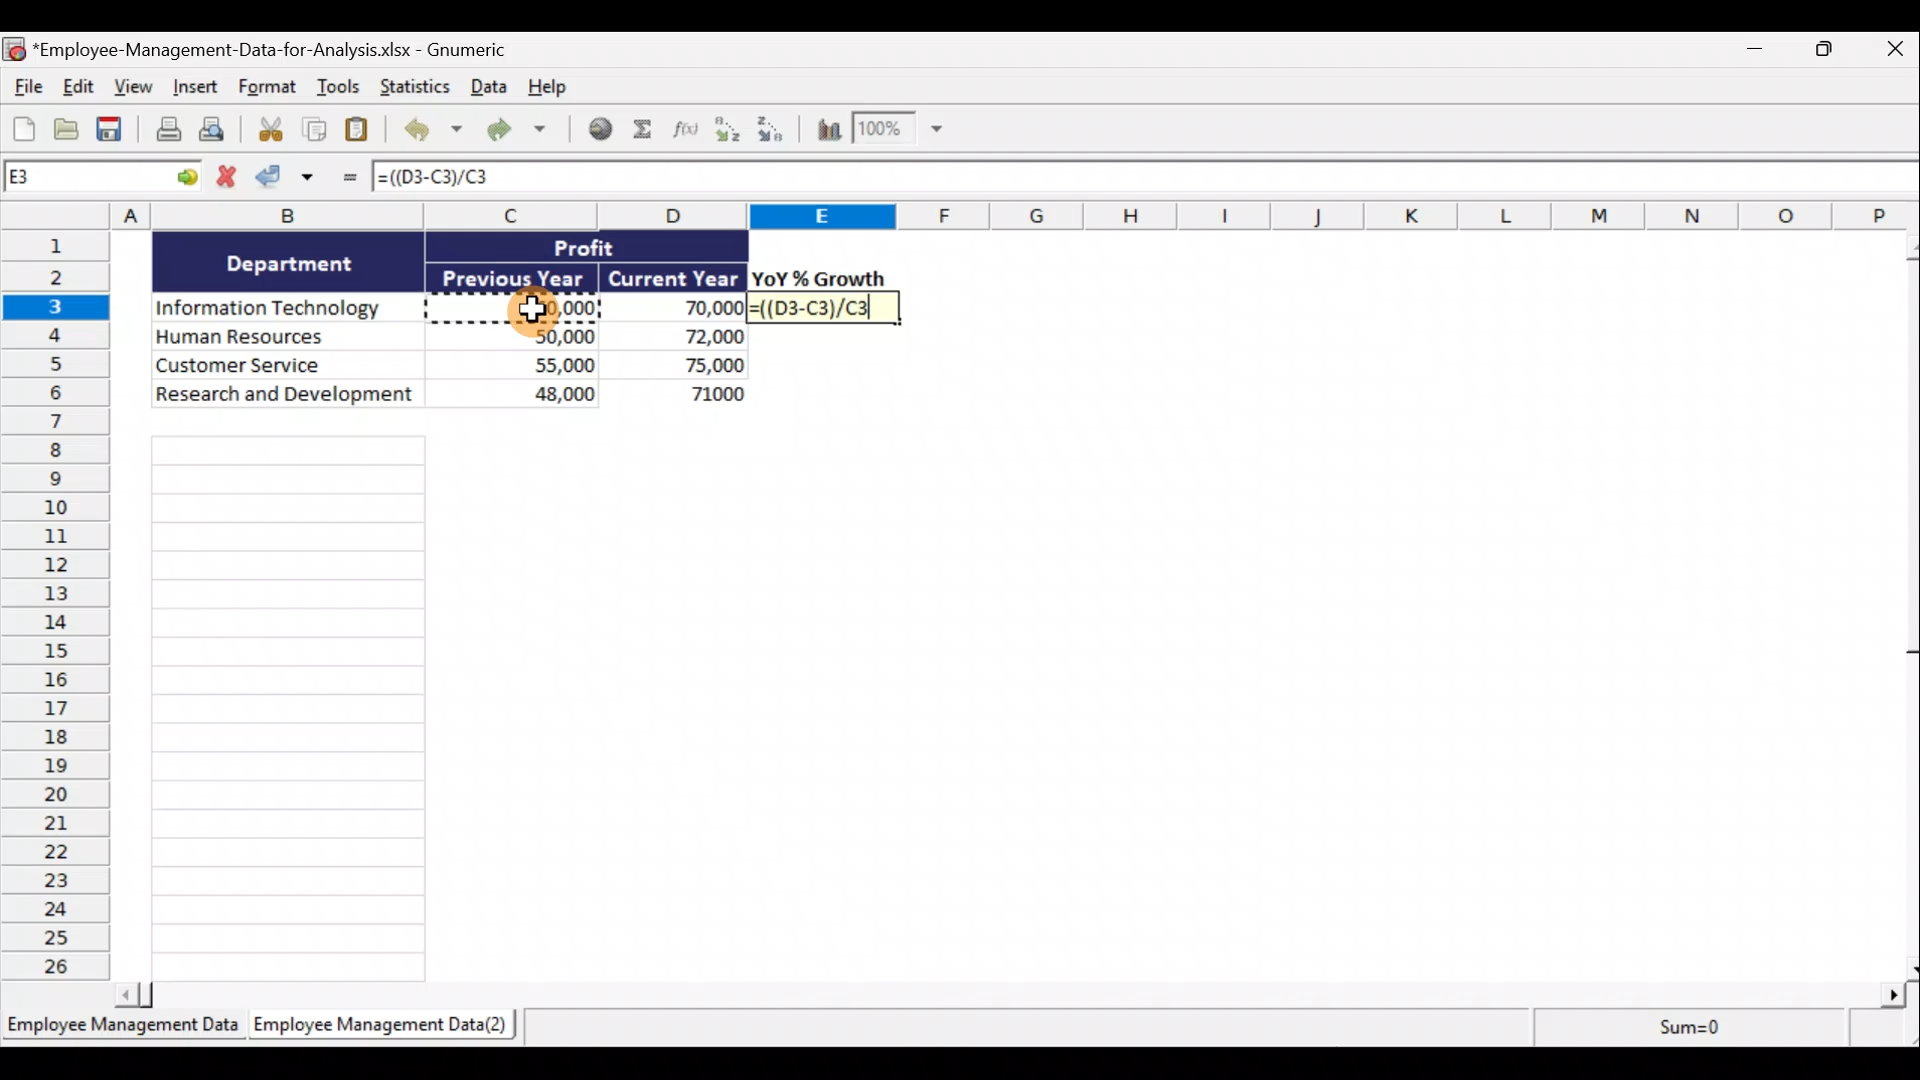  I want to click on Insert a chart, so click(827, 133).